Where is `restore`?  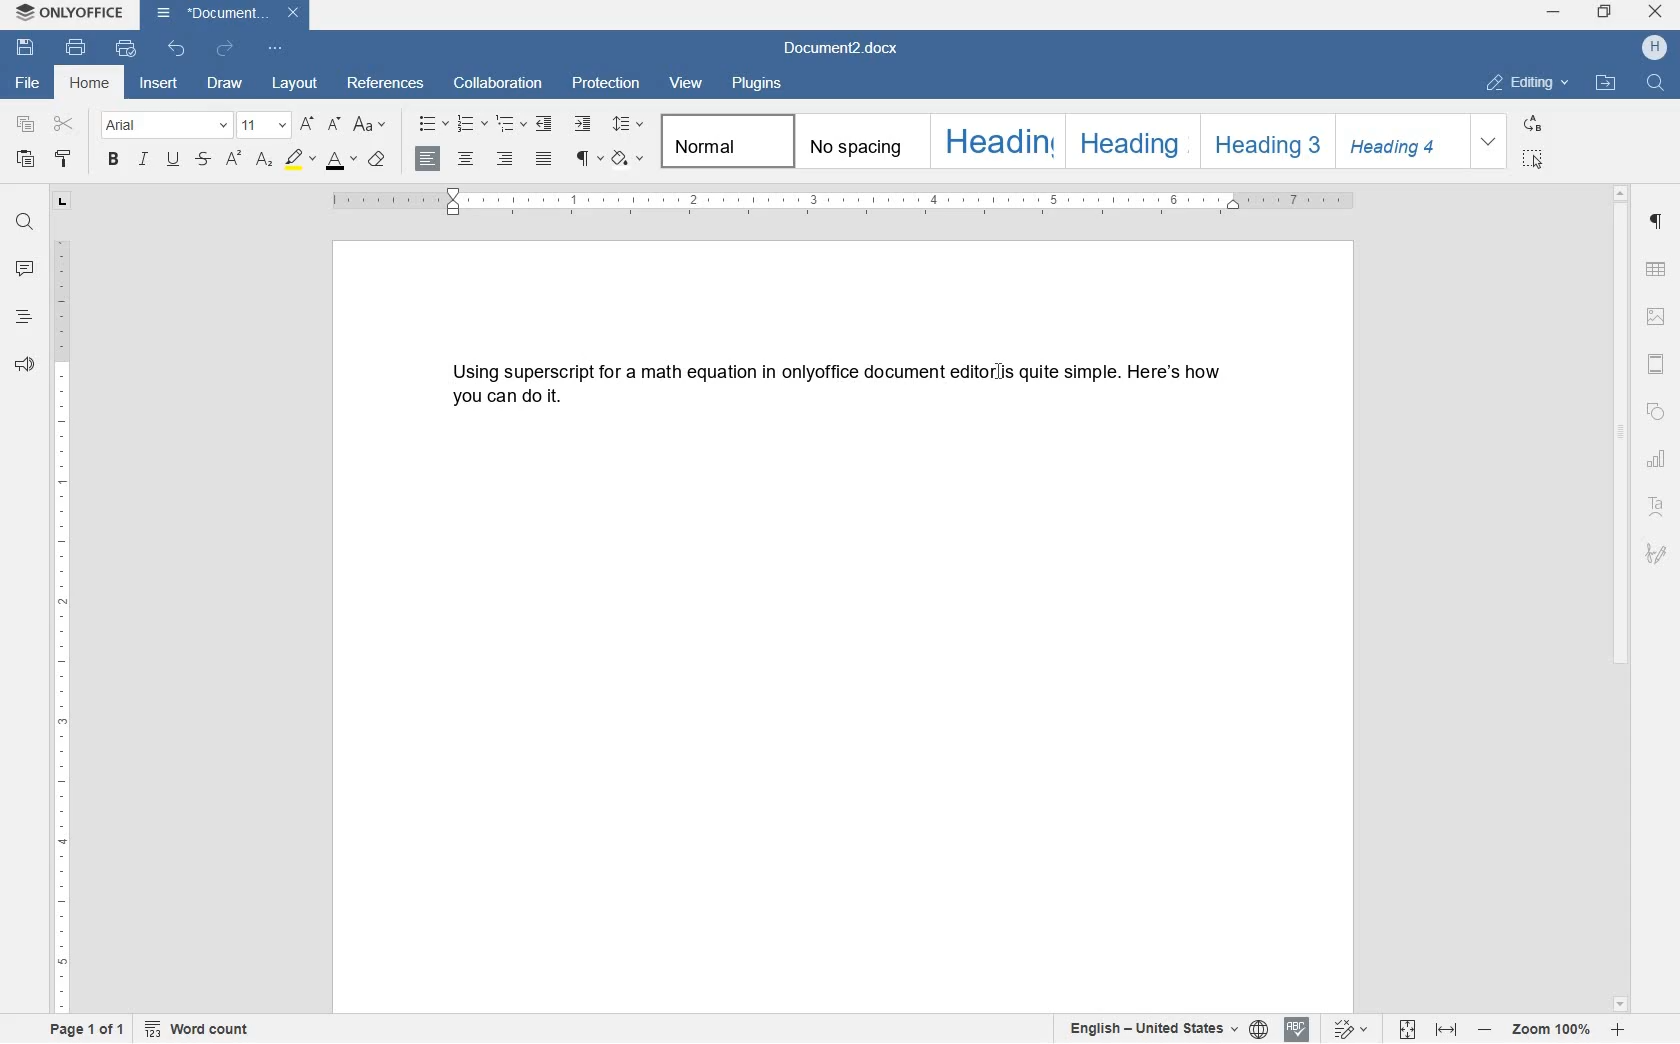 restore is located at coordinates (1606, 11).